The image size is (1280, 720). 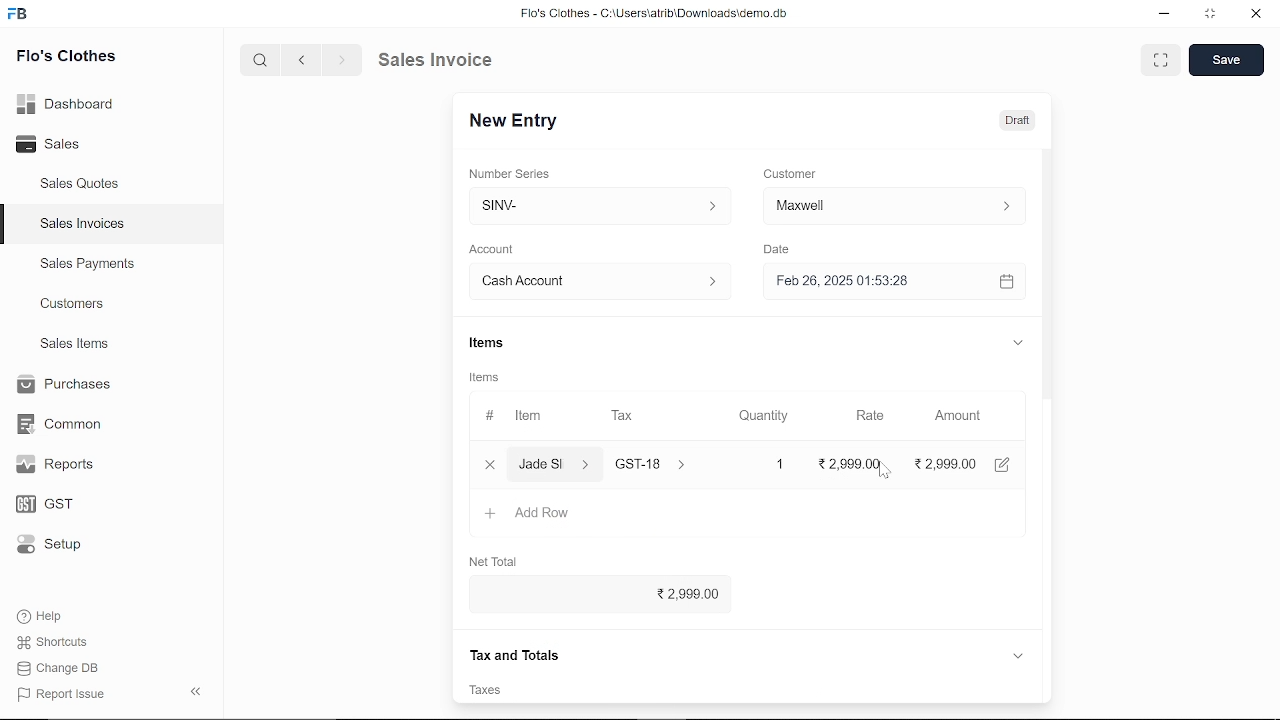 I want to click on ‘Attachment, so click(x=790, y=690).